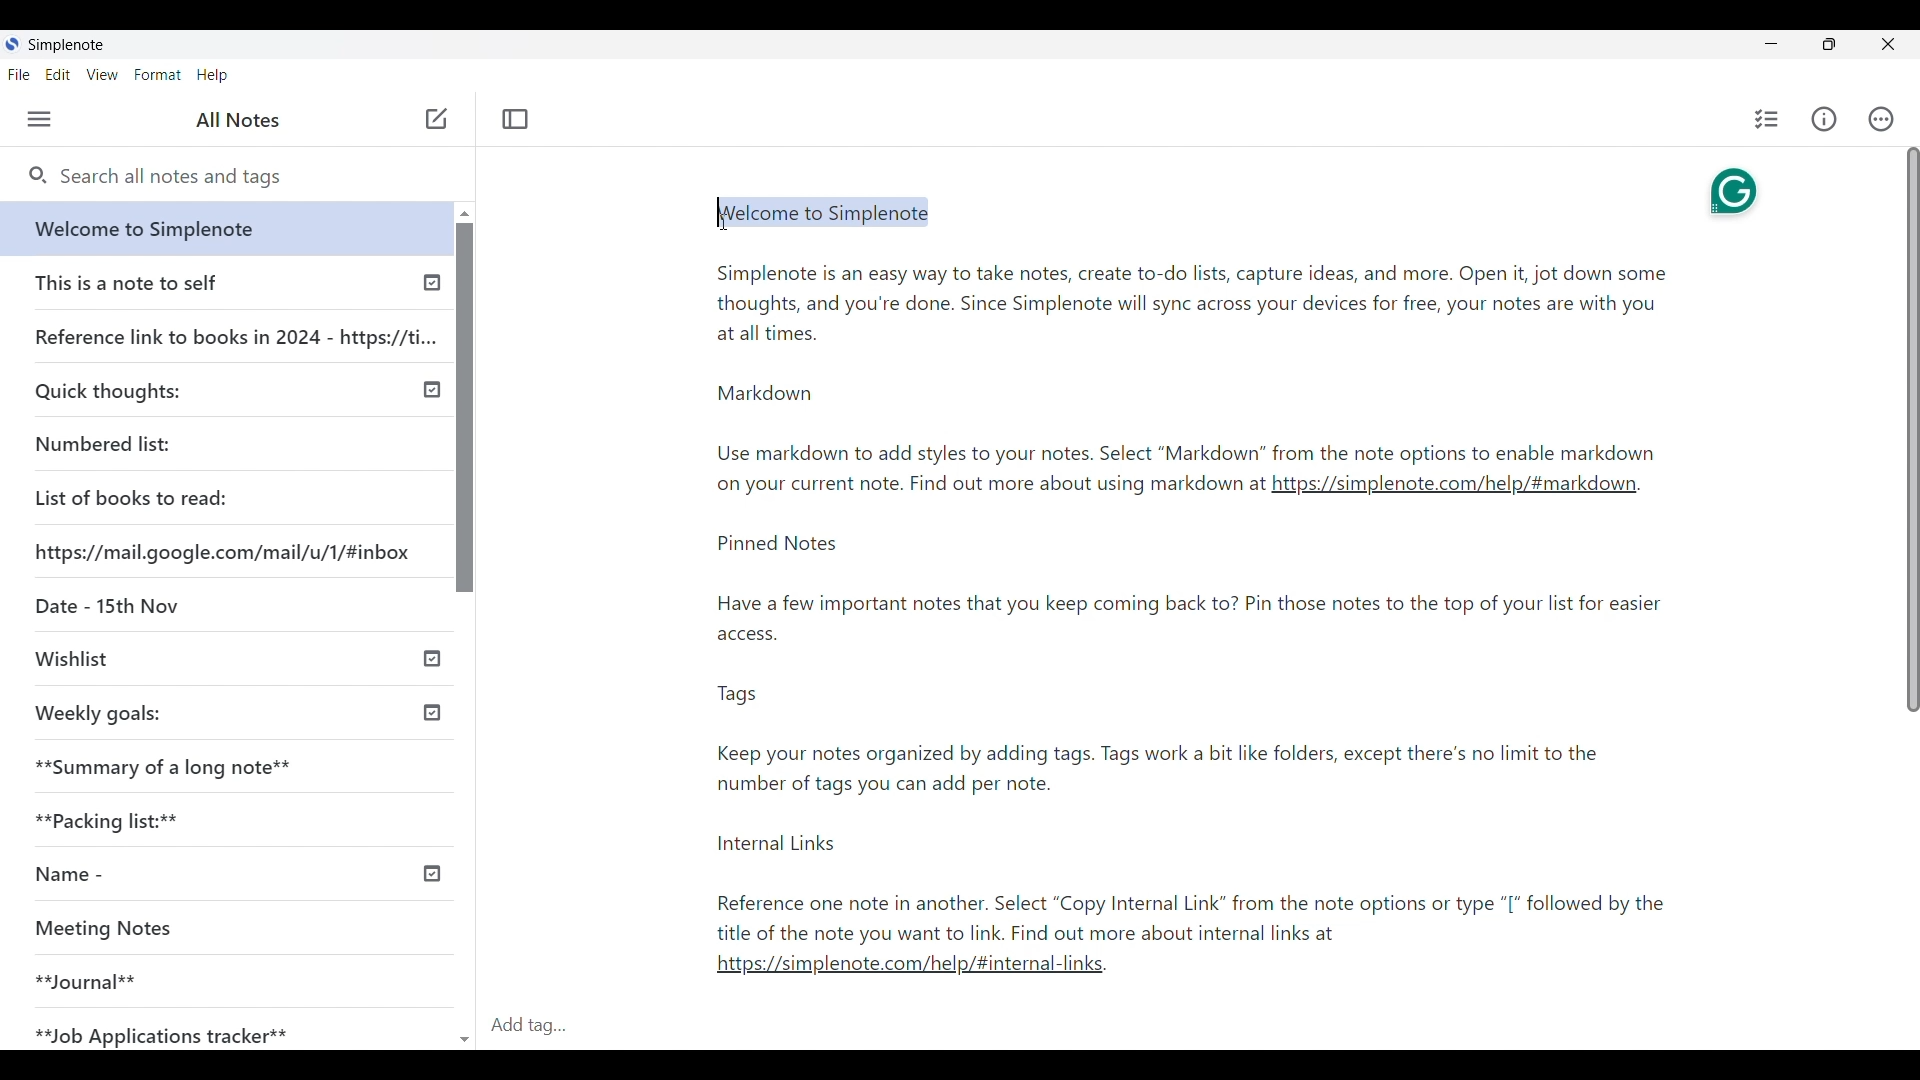 The height and width of the screenshot is (1080, 1920). Describe the element at coordinates (430, 390) in the screenshot. I see `Check icon indicates published notes` at that location.